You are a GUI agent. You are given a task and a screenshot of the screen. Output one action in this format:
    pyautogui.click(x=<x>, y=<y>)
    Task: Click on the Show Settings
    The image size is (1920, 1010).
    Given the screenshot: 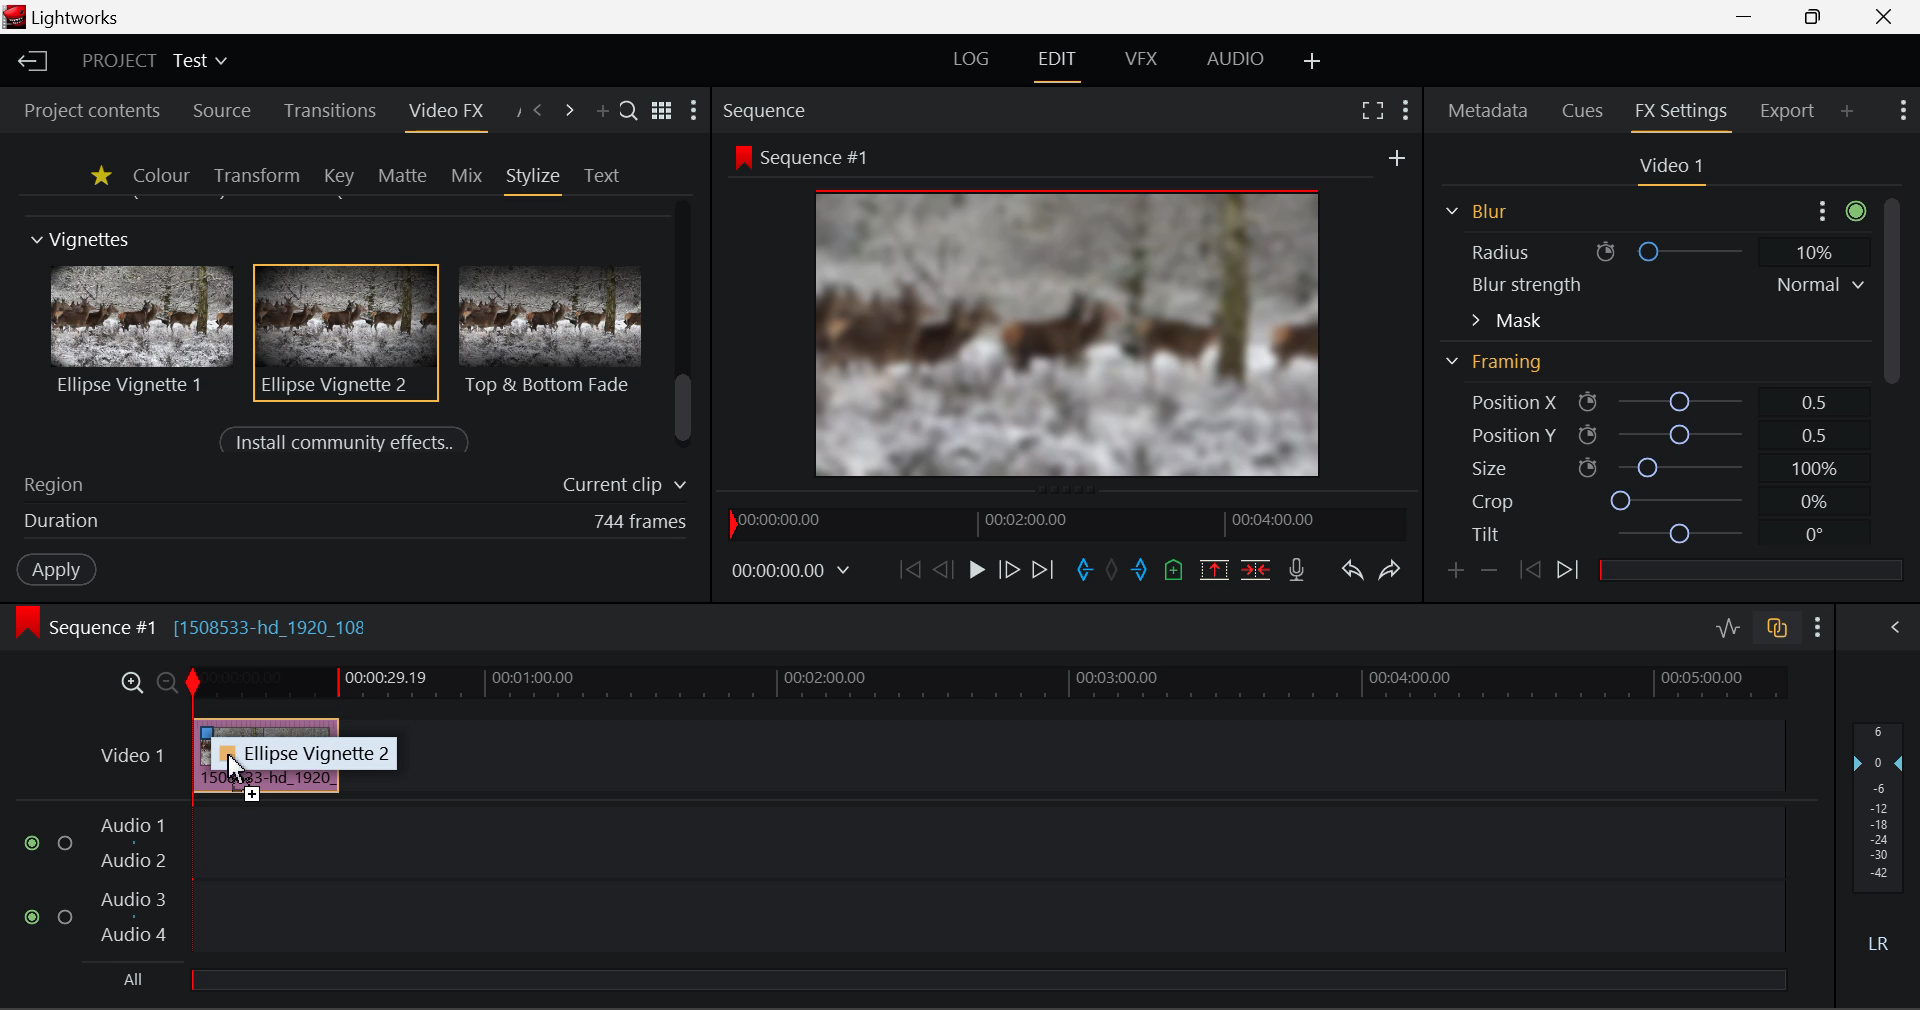 What is the action you would take?
    pyautogui.click(x=1406, y=108)
    